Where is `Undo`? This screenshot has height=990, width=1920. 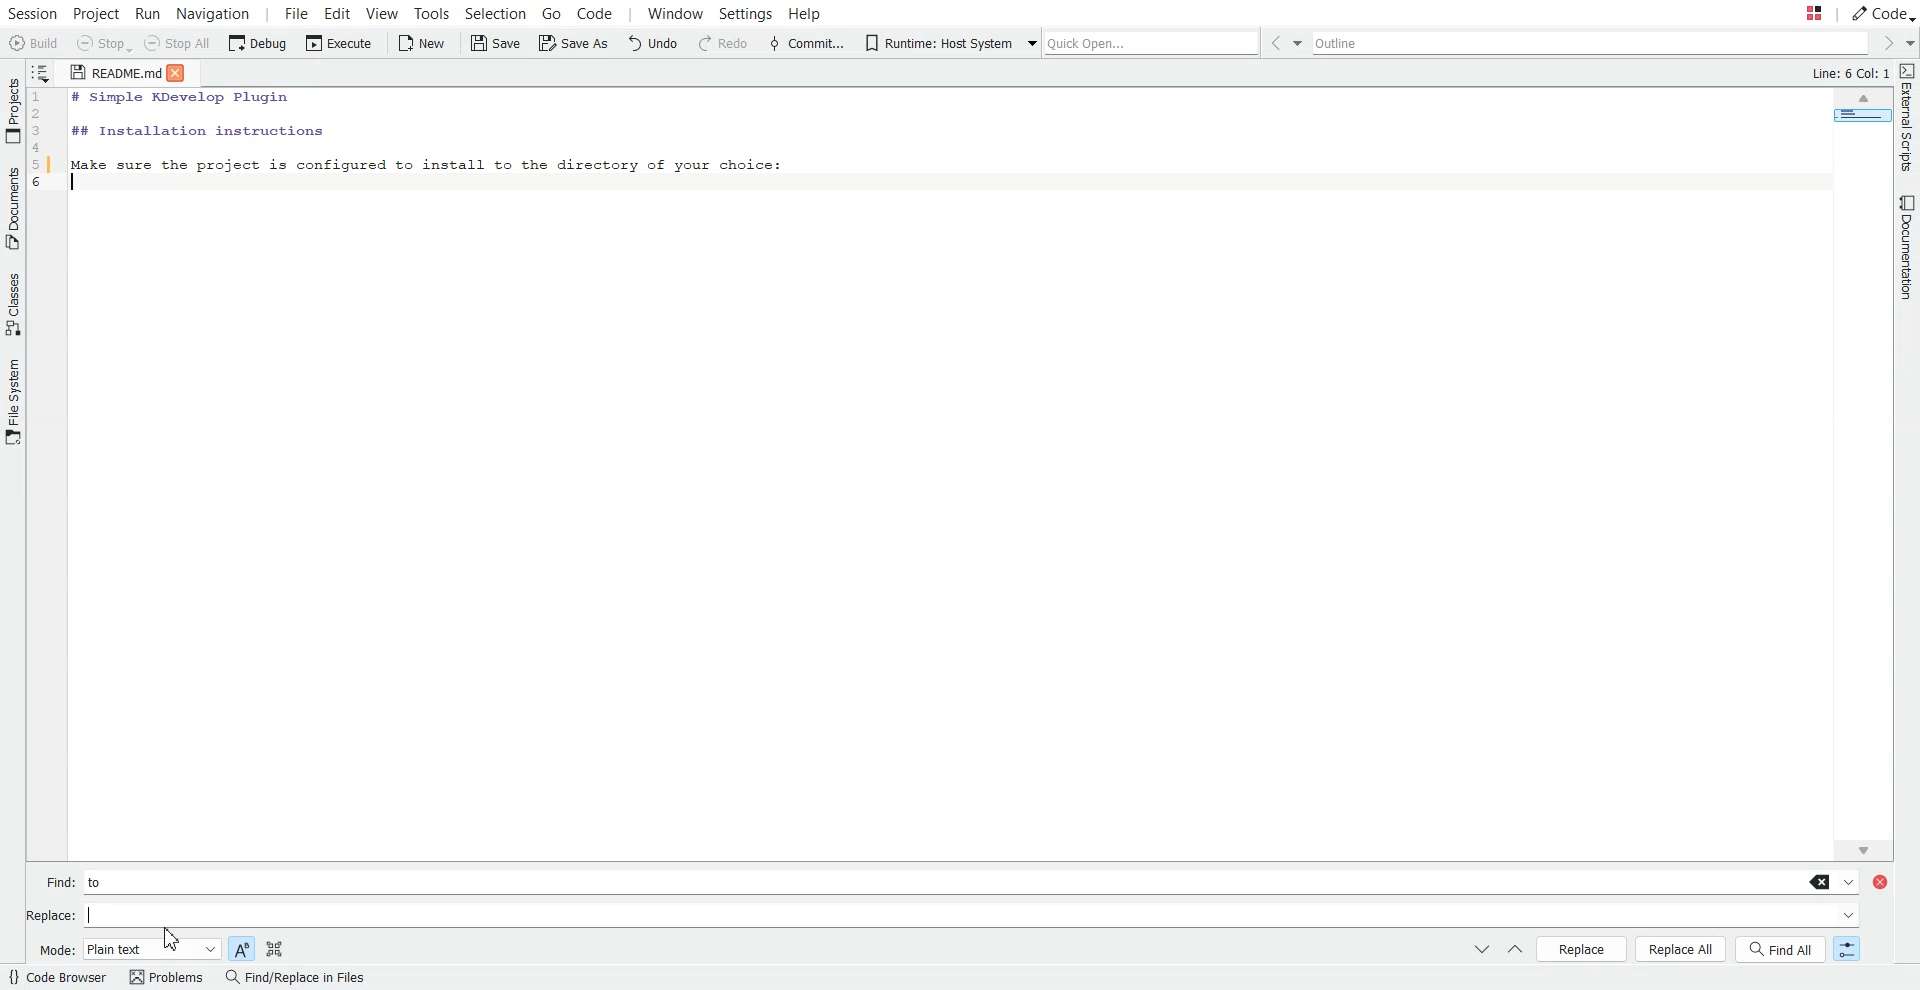 Undo is located at coordinates (656, 44).